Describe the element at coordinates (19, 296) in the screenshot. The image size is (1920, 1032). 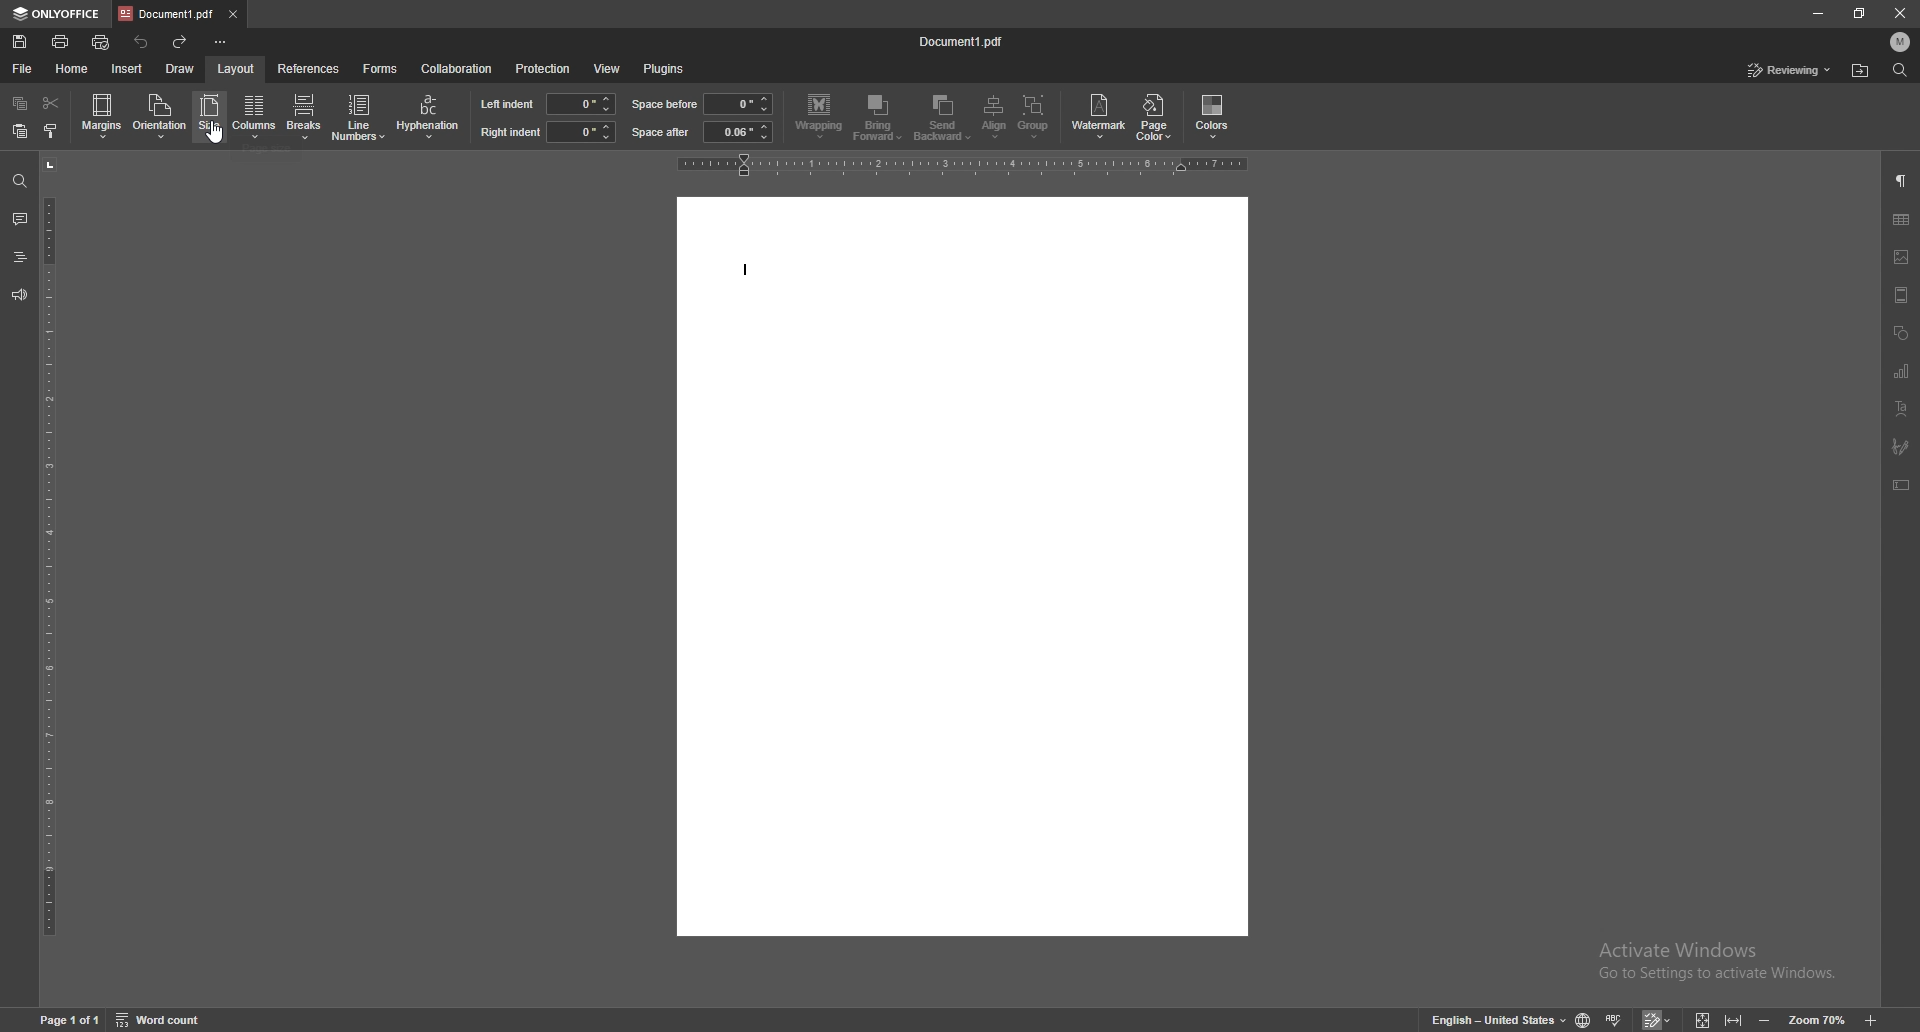
I see `feedback` at that location.